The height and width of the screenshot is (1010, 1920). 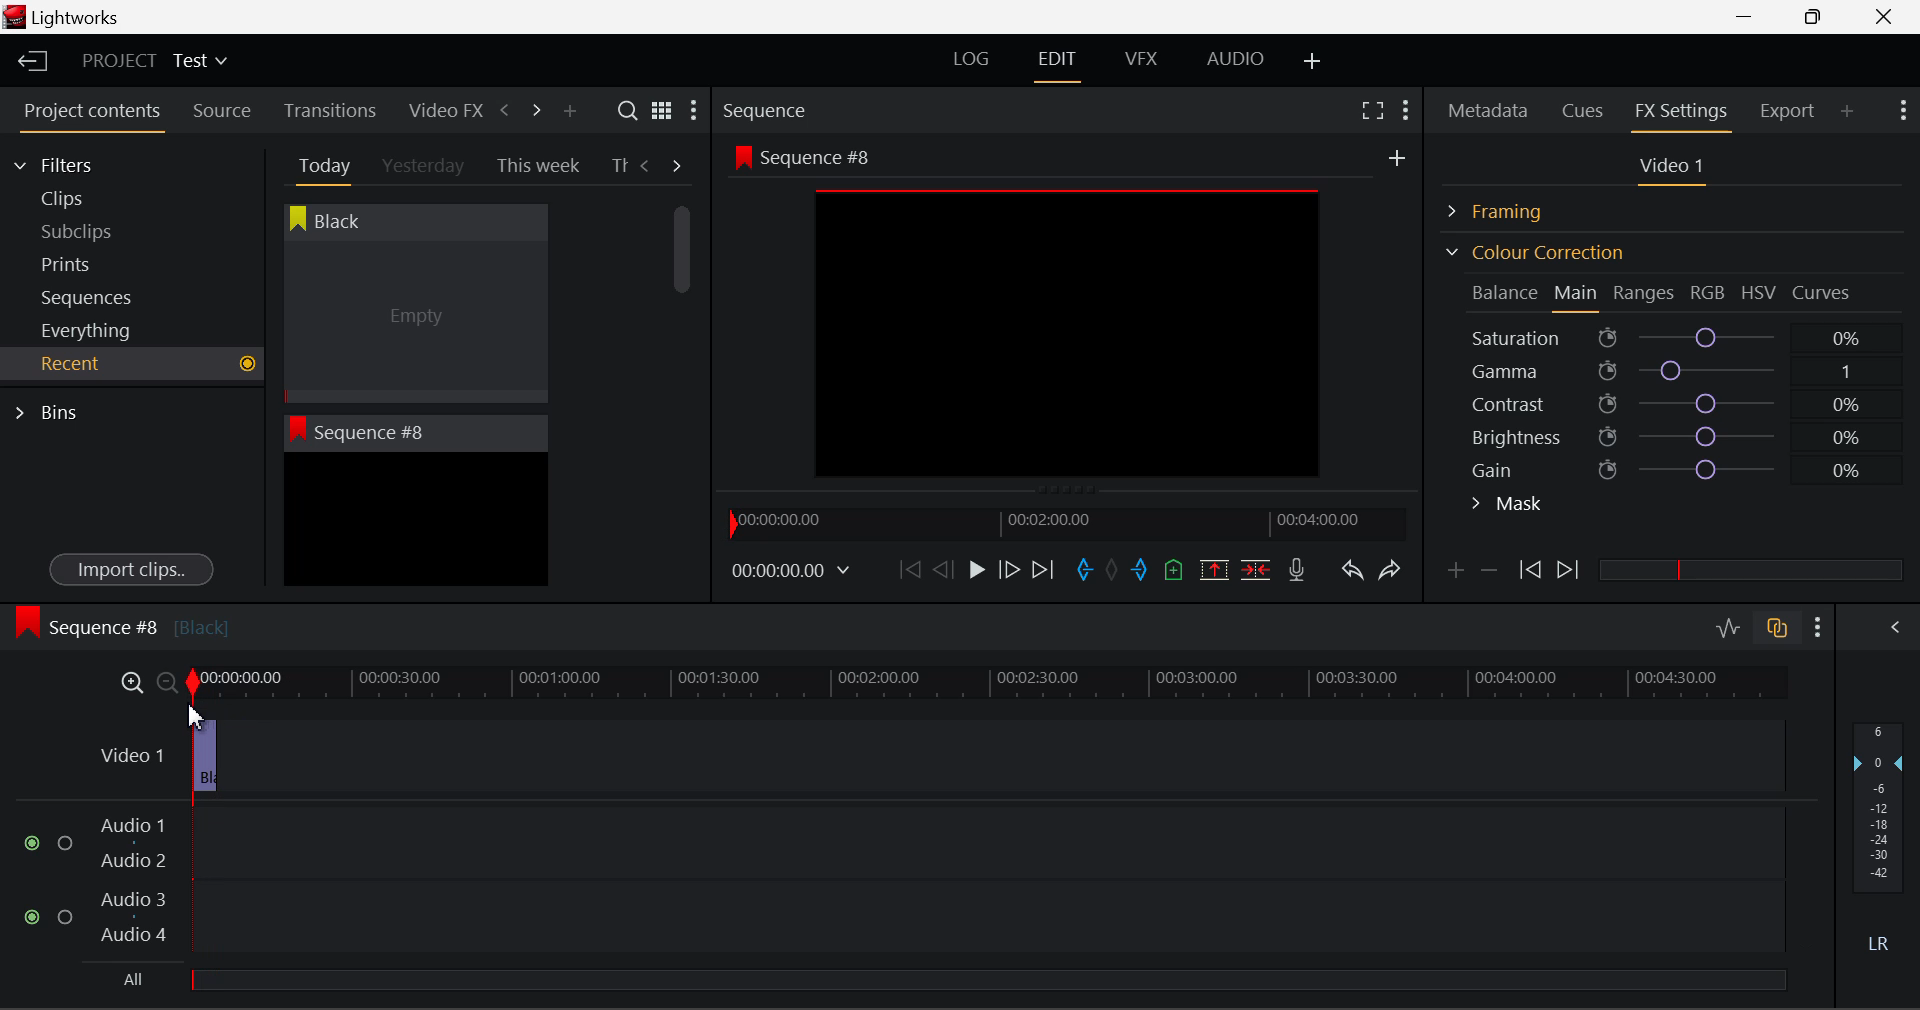 What do you see at coordinates (1730, 625) in the screenshot?
I see `Toggle audio editing levels` at bounding box center [1730, 625].